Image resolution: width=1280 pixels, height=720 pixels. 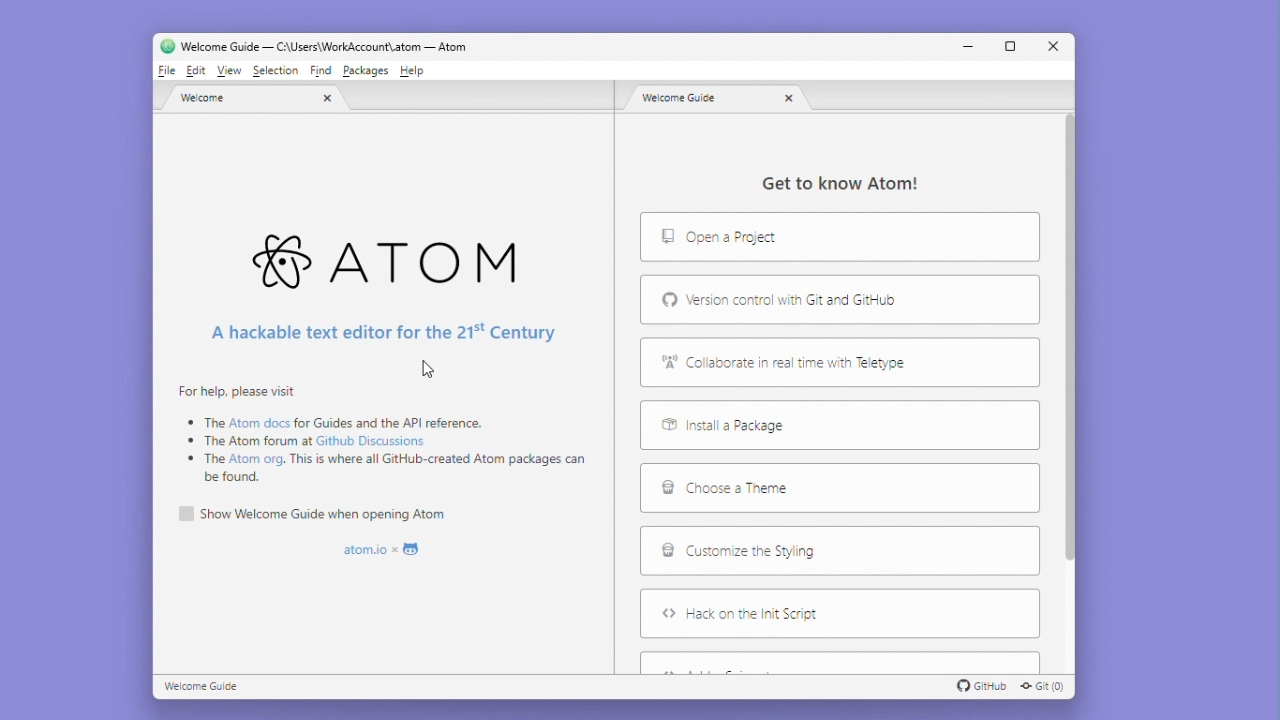 What do you see at coordinates (272, 72) in the screenshot?
I see `Selection` at bounding box center [272, 72].